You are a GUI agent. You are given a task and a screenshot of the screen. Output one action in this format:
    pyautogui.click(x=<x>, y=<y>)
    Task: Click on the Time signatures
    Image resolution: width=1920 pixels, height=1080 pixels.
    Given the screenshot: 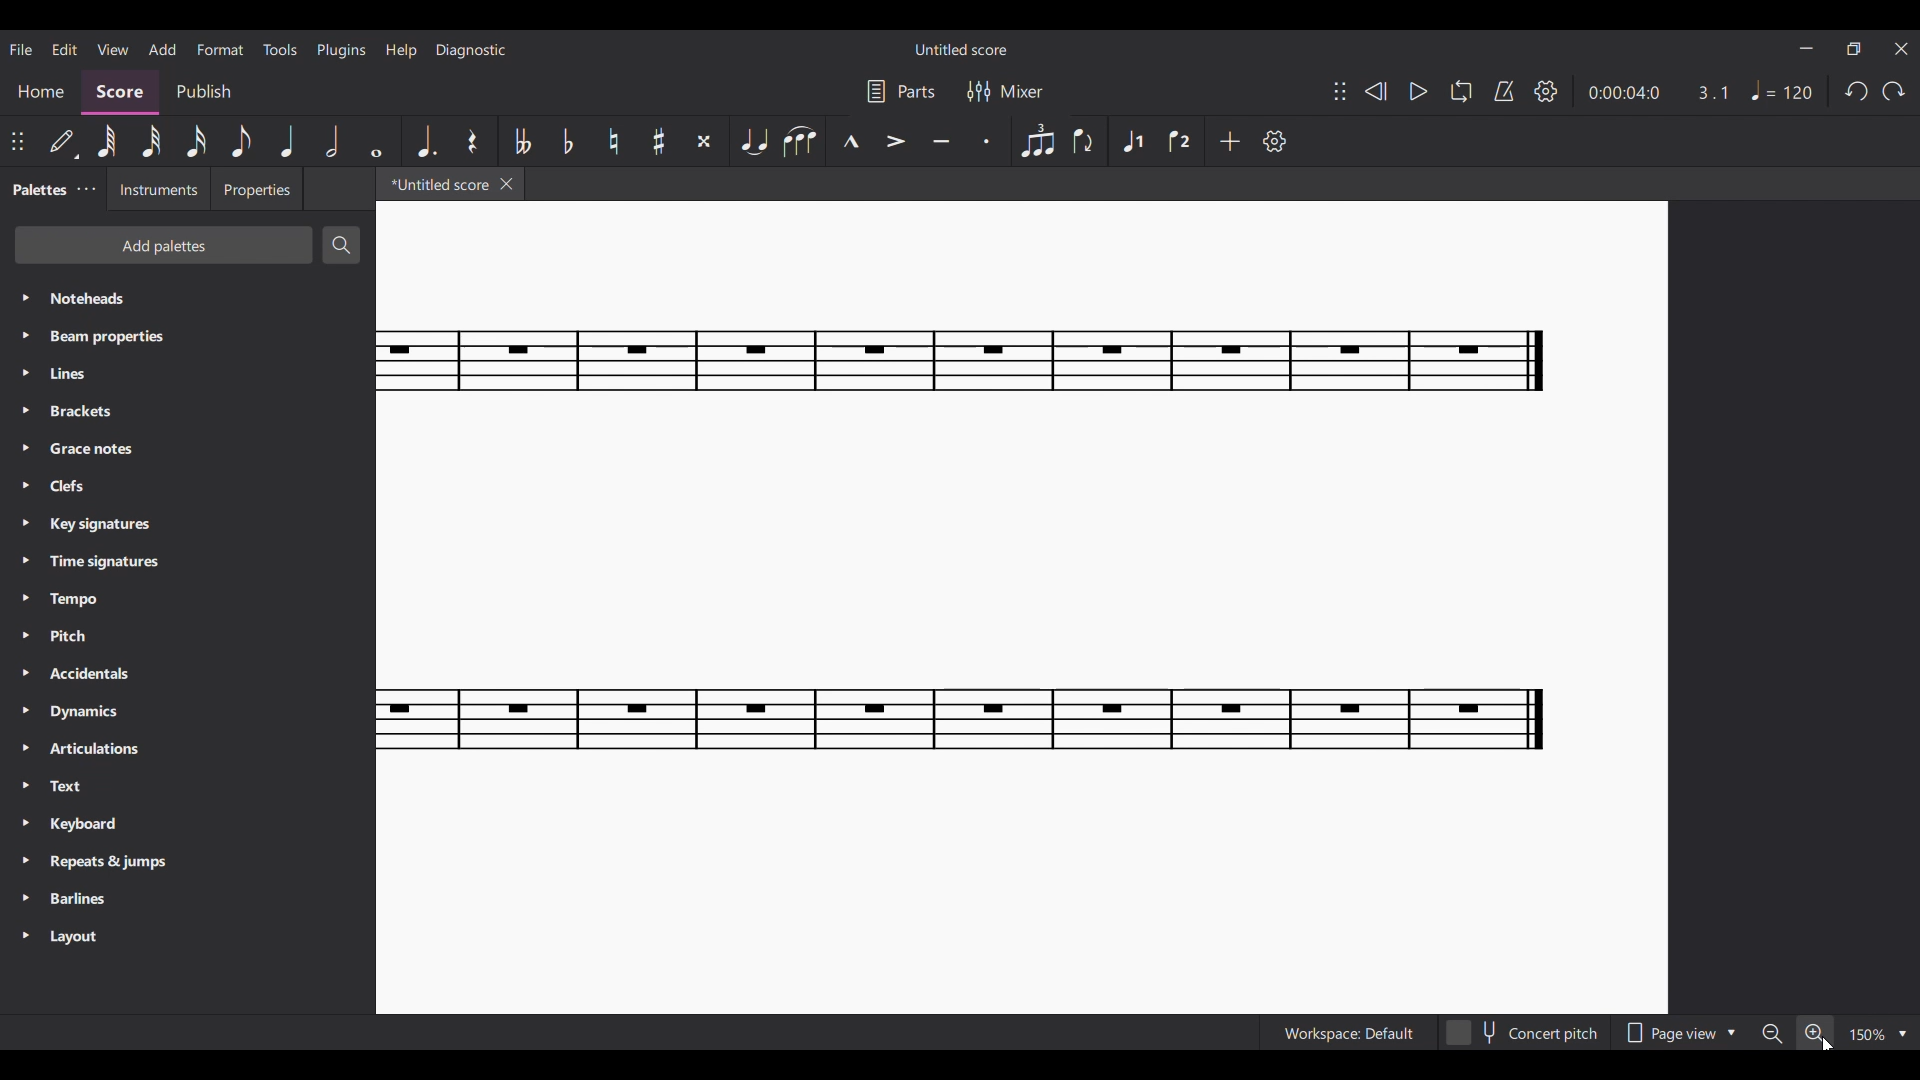 What is the action you would take?
    pyautogui.click(x=187, y=562)
    